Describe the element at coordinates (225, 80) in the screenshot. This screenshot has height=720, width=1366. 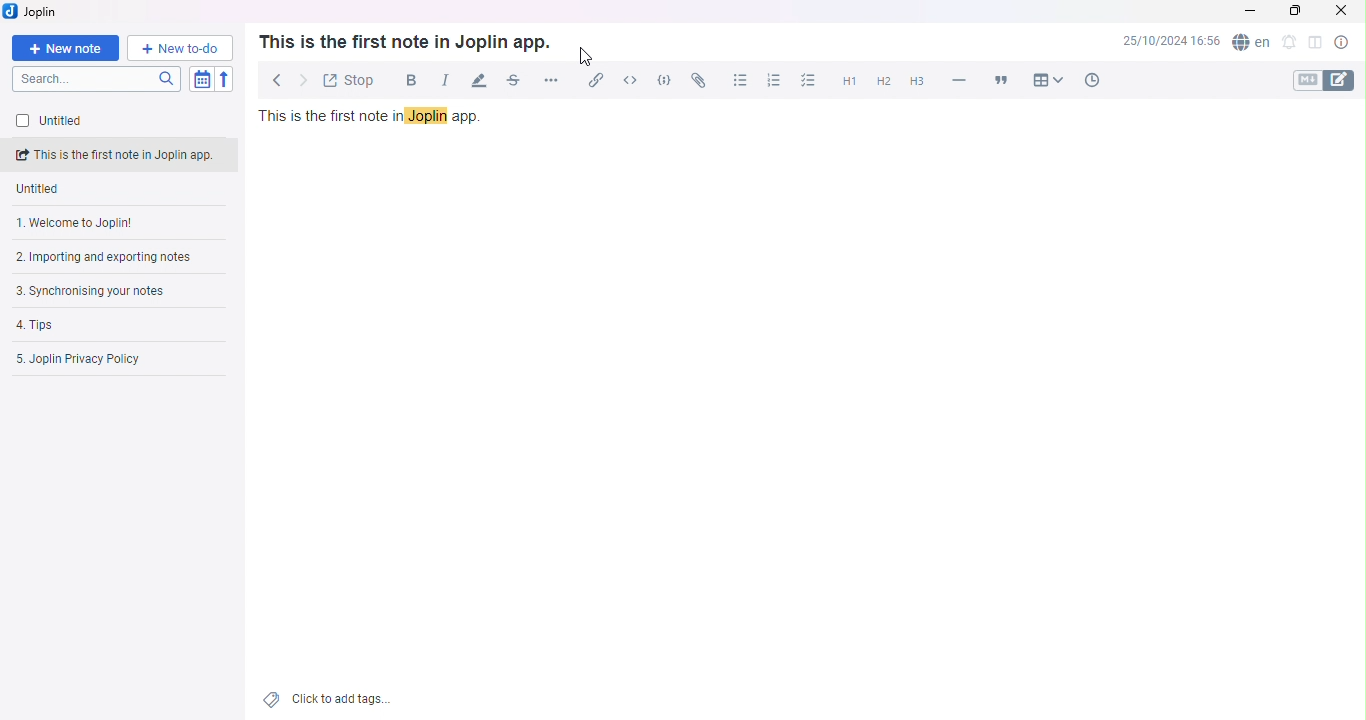
I see `Reverse Sort order` at that location.